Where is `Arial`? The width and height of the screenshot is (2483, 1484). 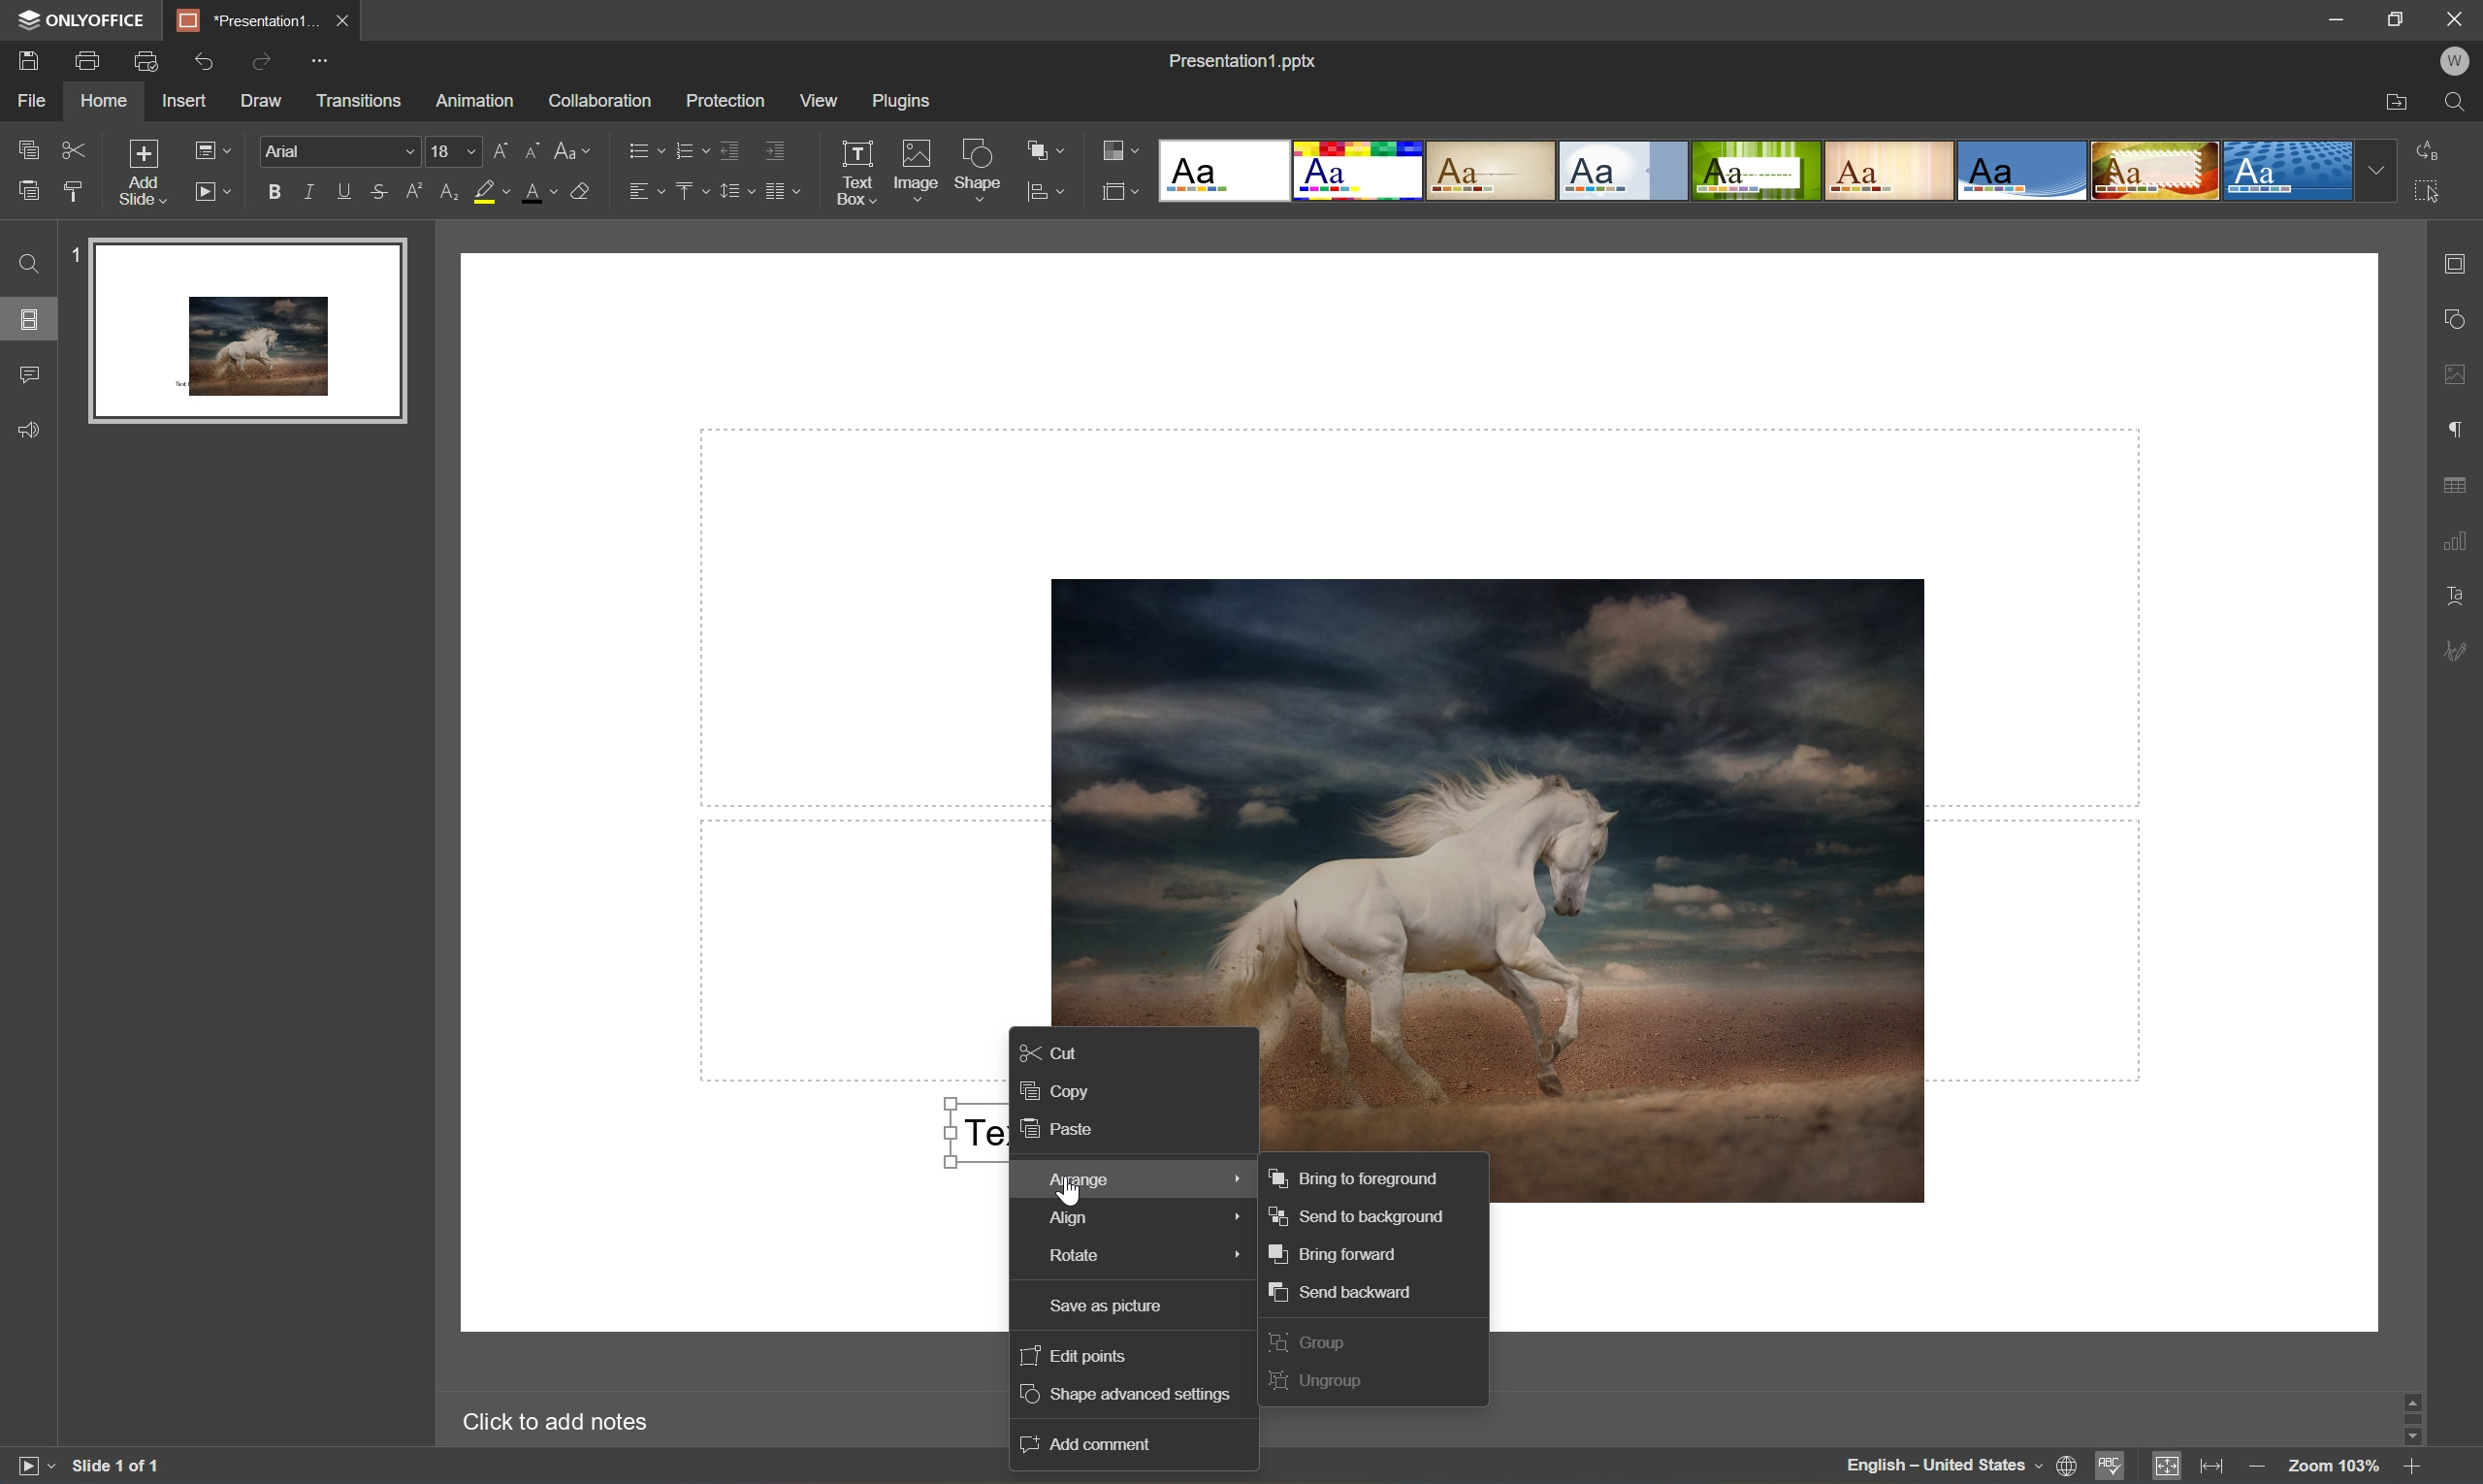 Arial is located at coordinates (334, 153).